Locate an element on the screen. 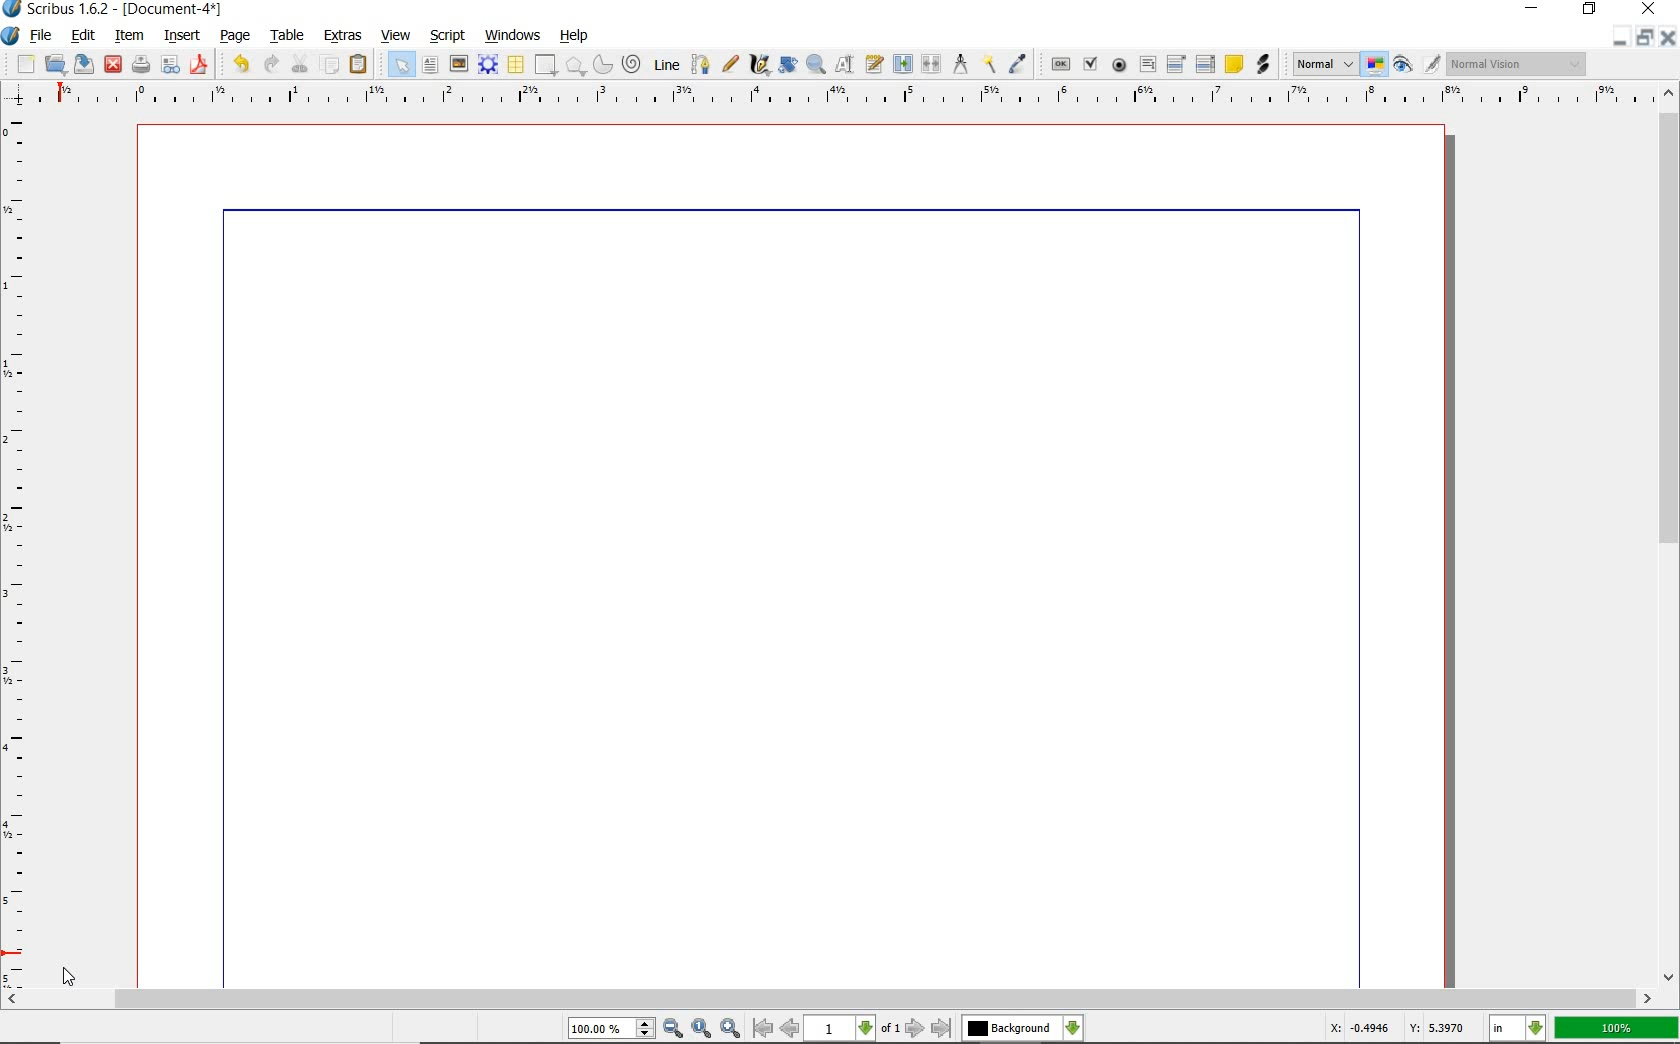 The width and height of the screenshot is (1680, 1044). pdf push button is located at coordinates (1057, 63).